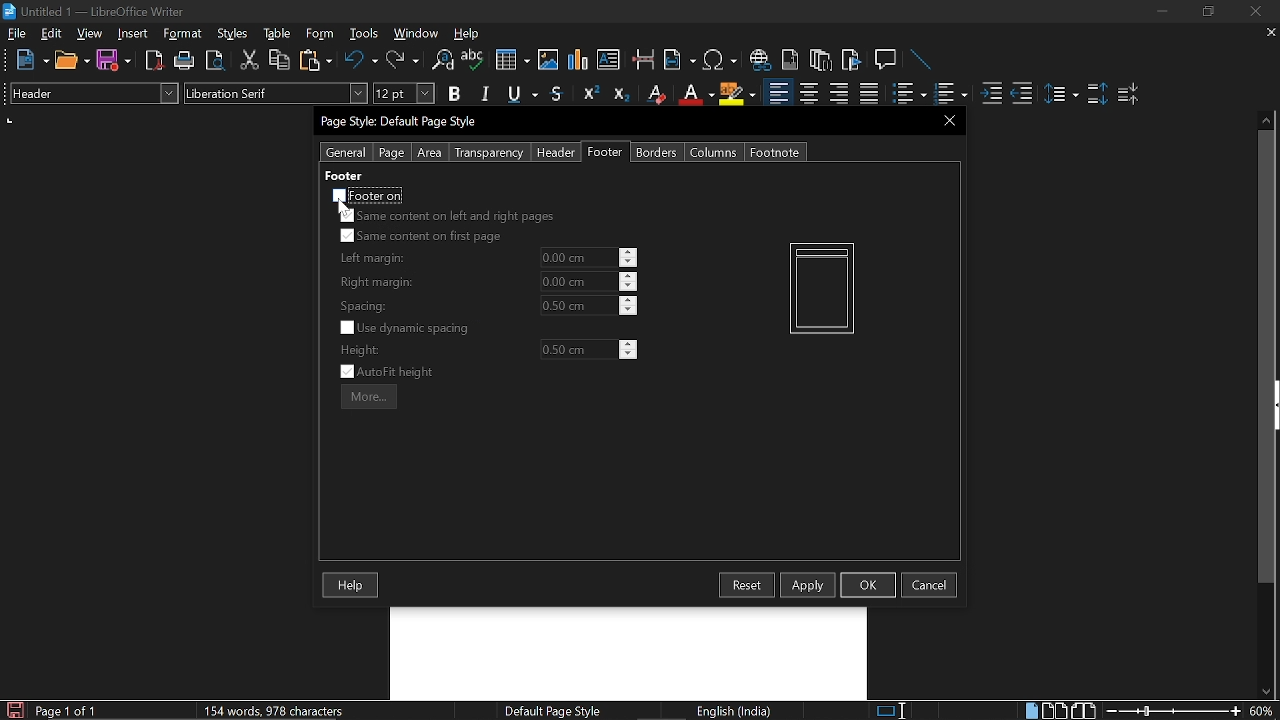 The height and width of the screenshot is (720, 1280). Describe the element at coordinates (13, 710) in the screenshot. I see `Save` at that location.